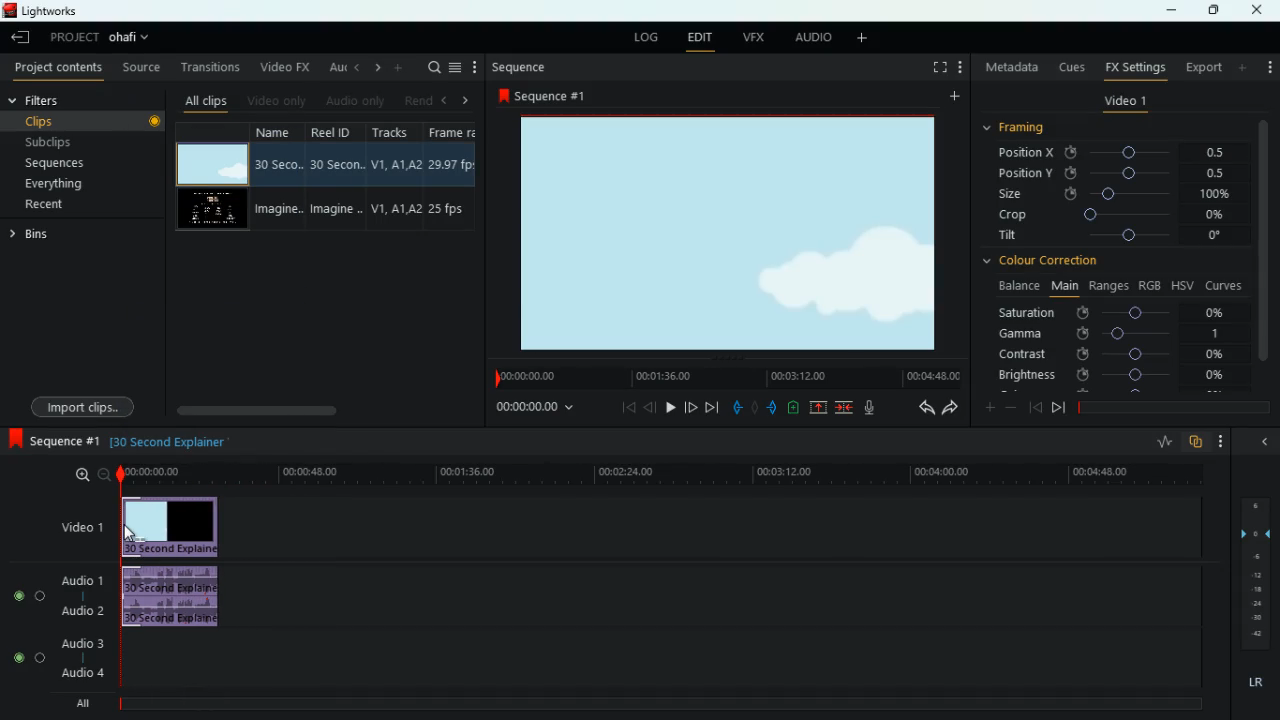 This screenshot has height=720, width=1280. Describe the element at coordinates (1259, 10) in the screenshot. I see `close` at that location.